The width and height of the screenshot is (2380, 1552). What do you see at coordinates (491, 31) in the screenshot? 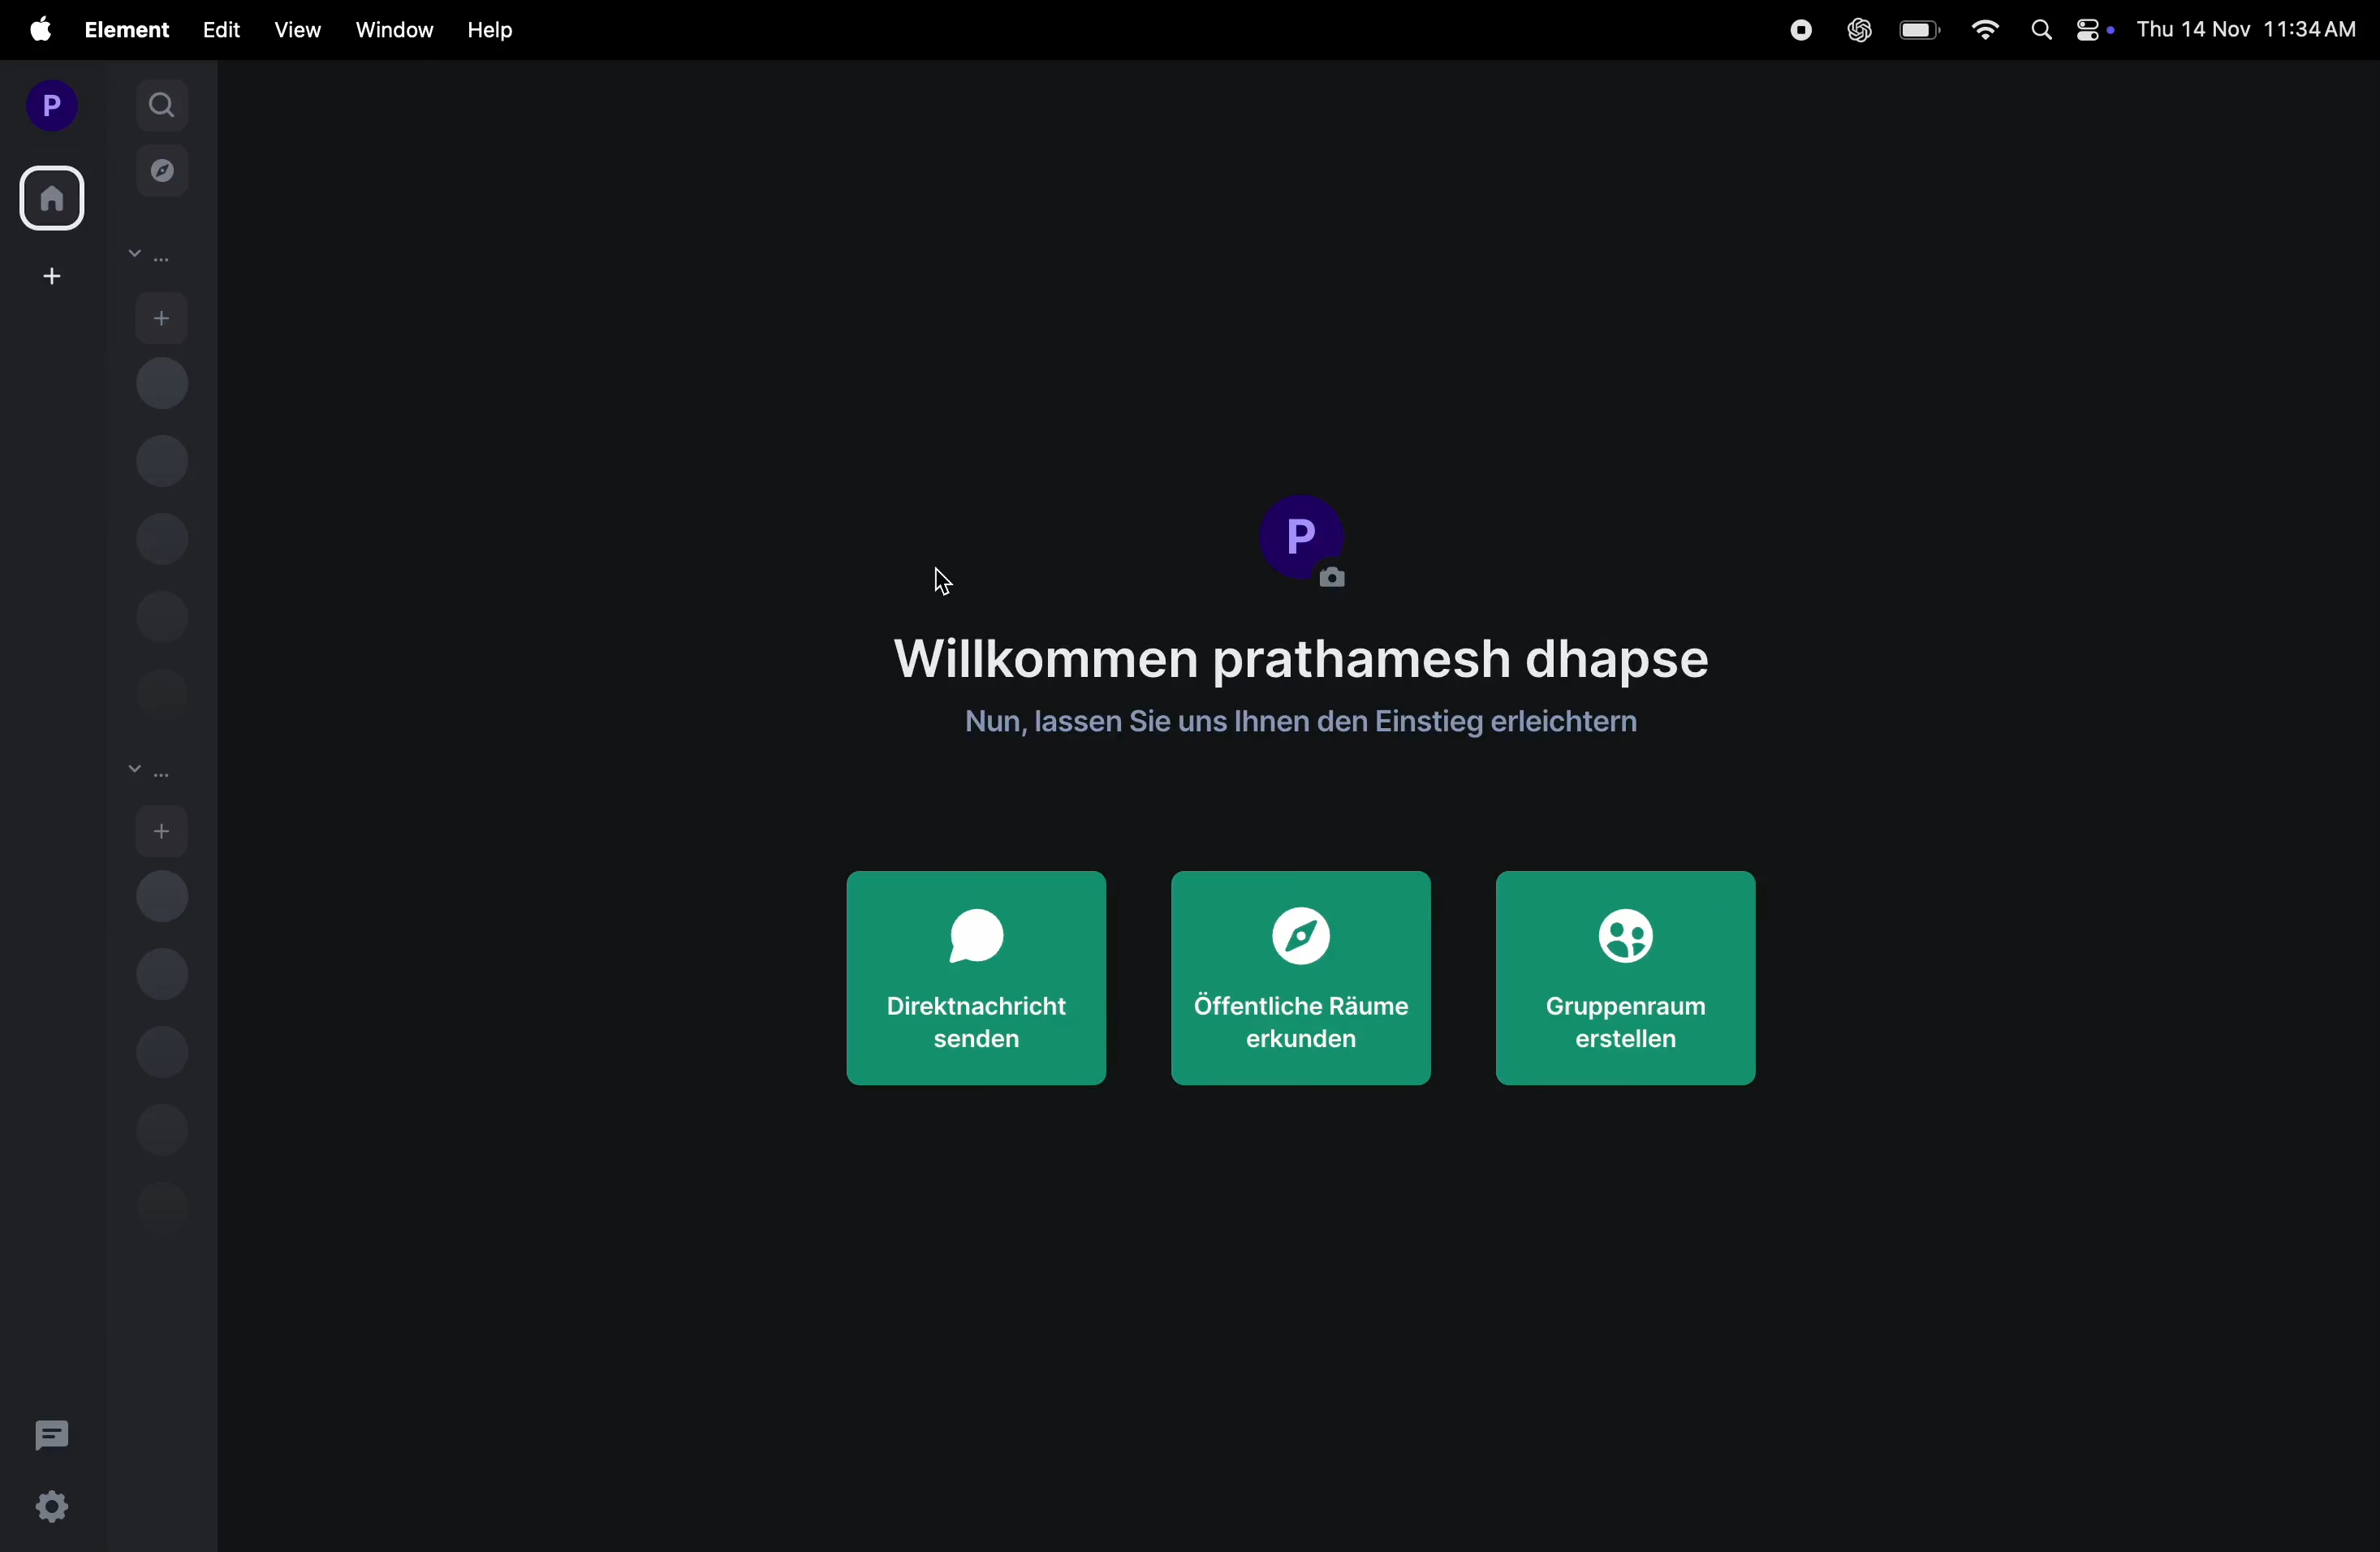
I see `hlep` at bounding box center [491, 31].